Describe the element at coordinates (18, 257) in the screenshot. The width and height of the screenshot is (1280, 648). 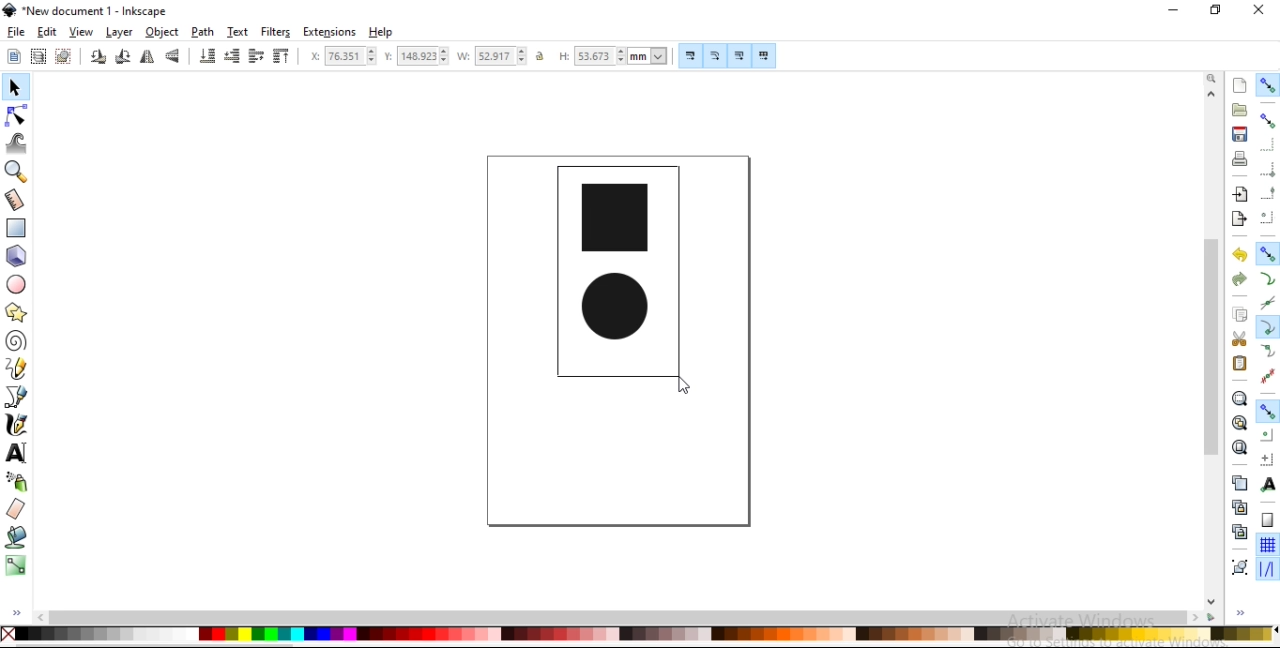
I see `create 3d boxes` at that location.